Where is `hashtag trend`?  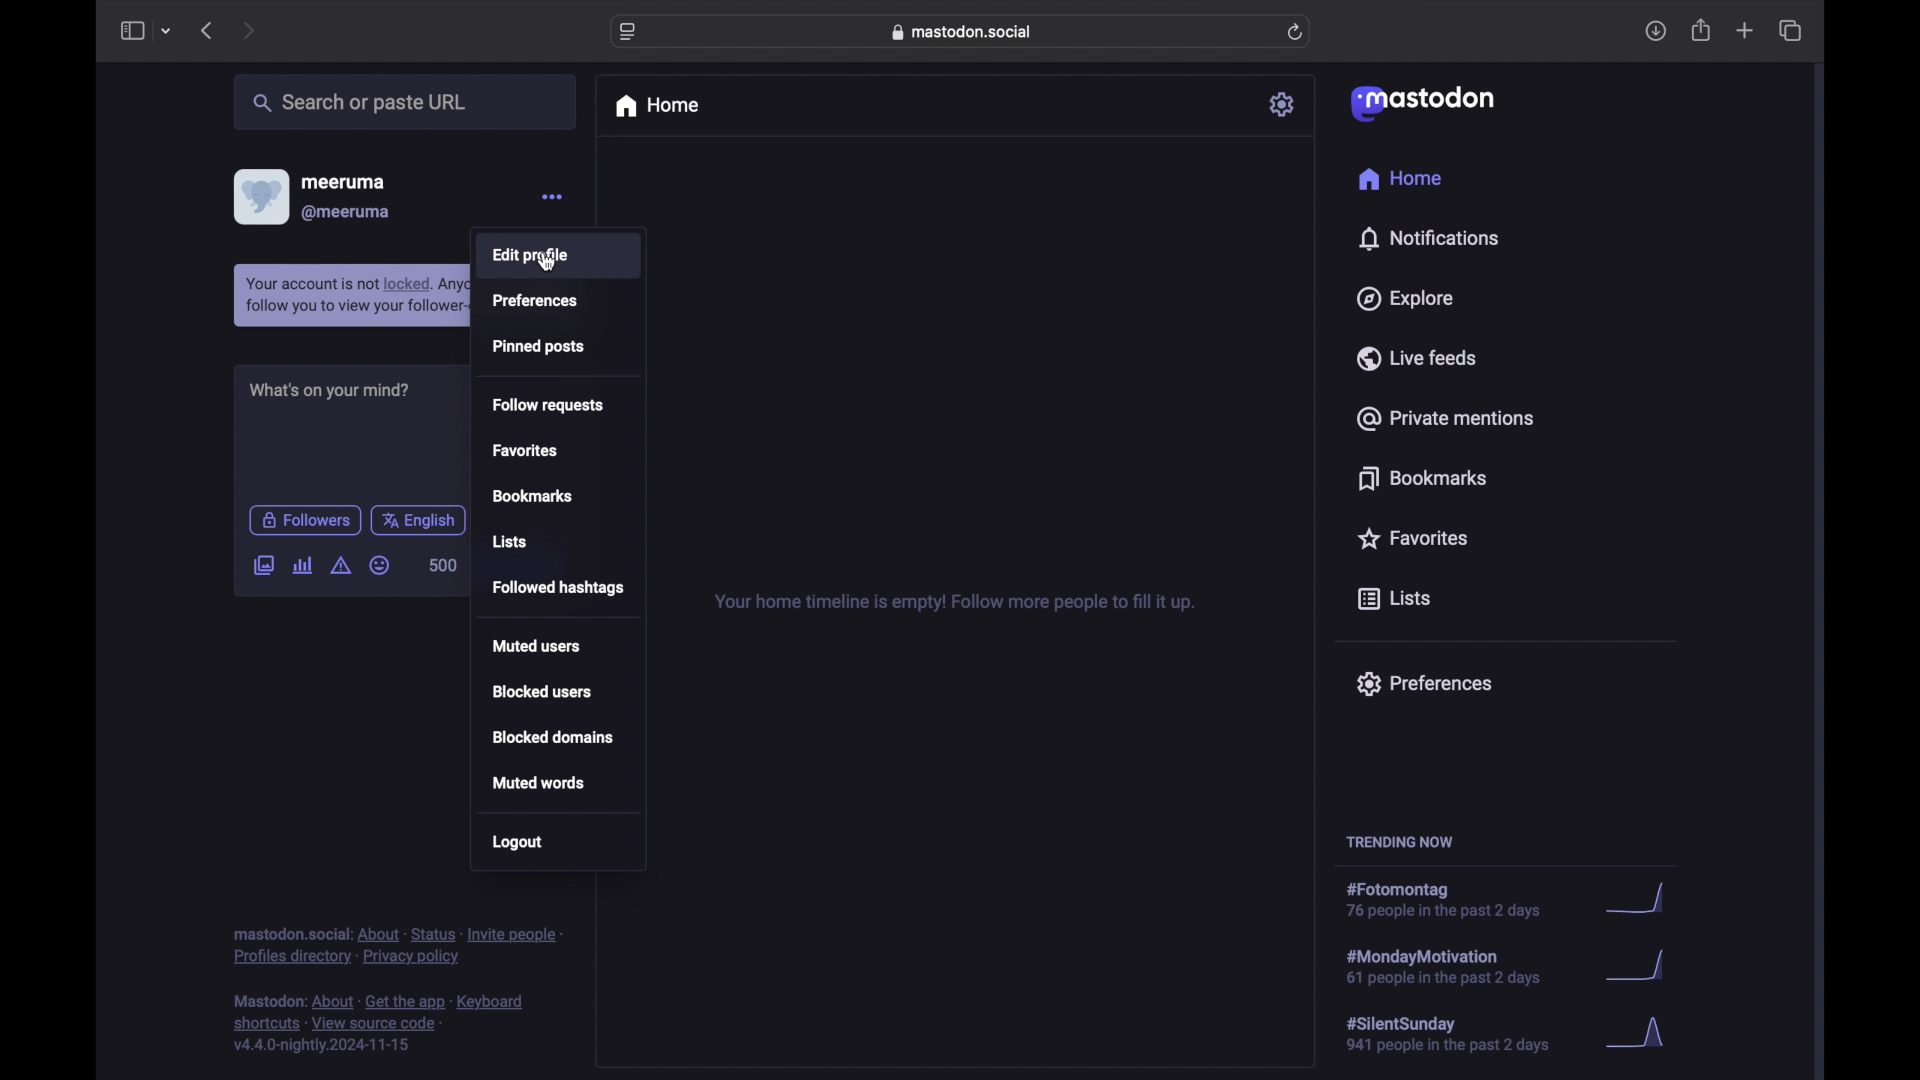
hashtag trend is located at coordinates (1510, 1035).